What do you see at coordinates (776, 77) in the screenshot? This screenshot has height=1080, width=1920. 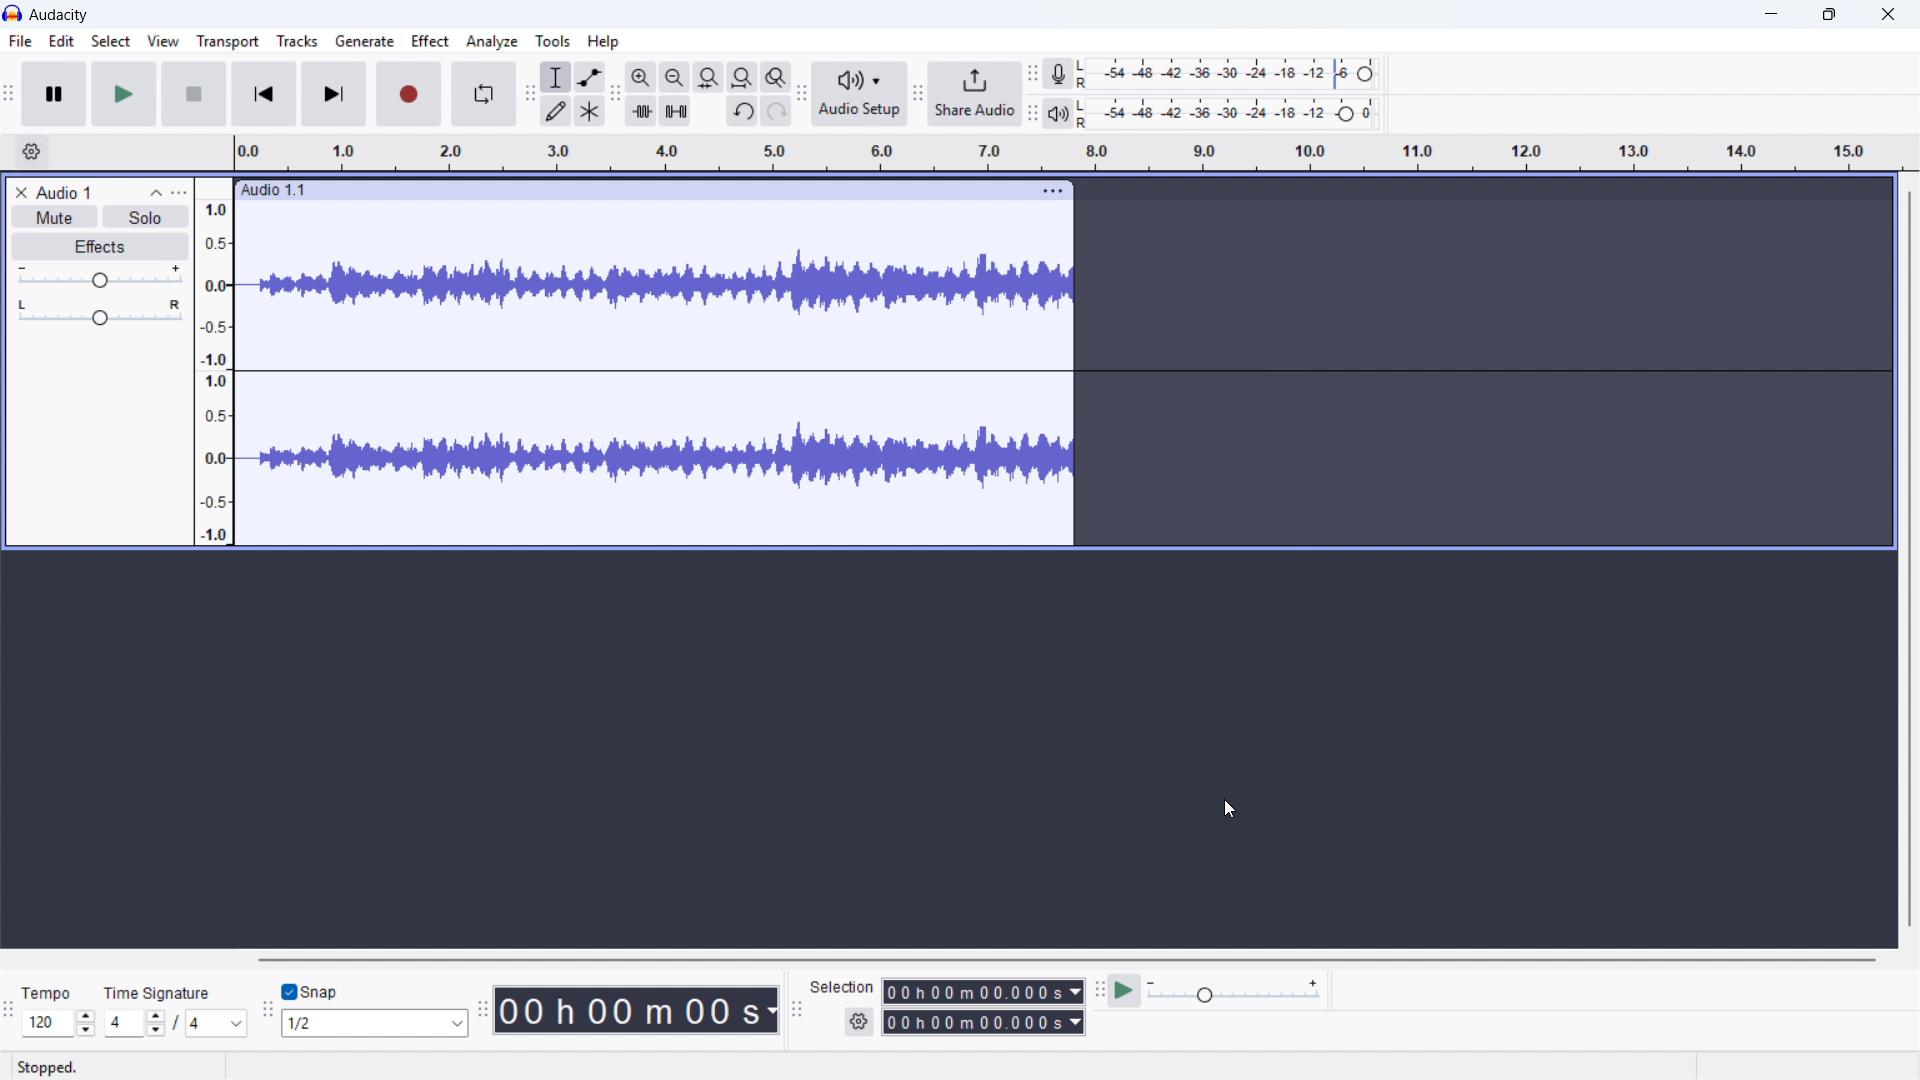 I see `Toggle zoom ` at bounding box center [776, 77].